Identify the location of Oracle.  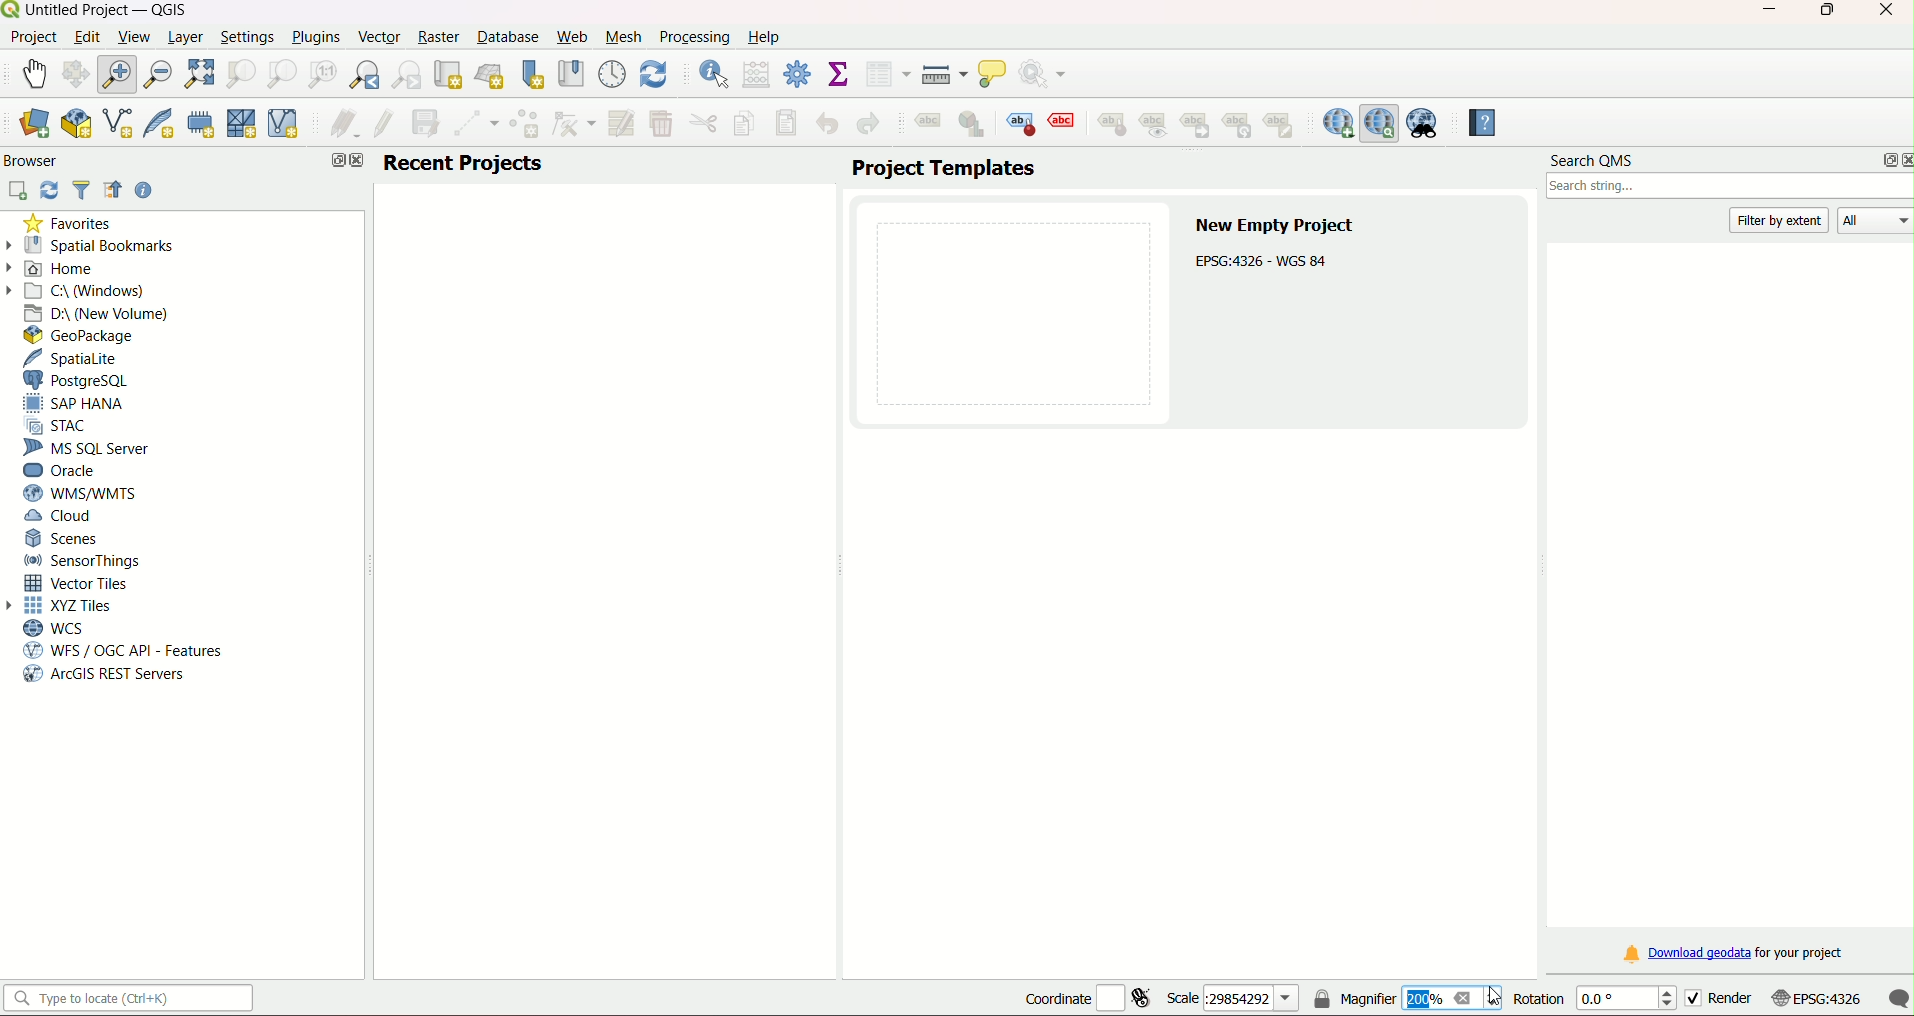
(64, 470).